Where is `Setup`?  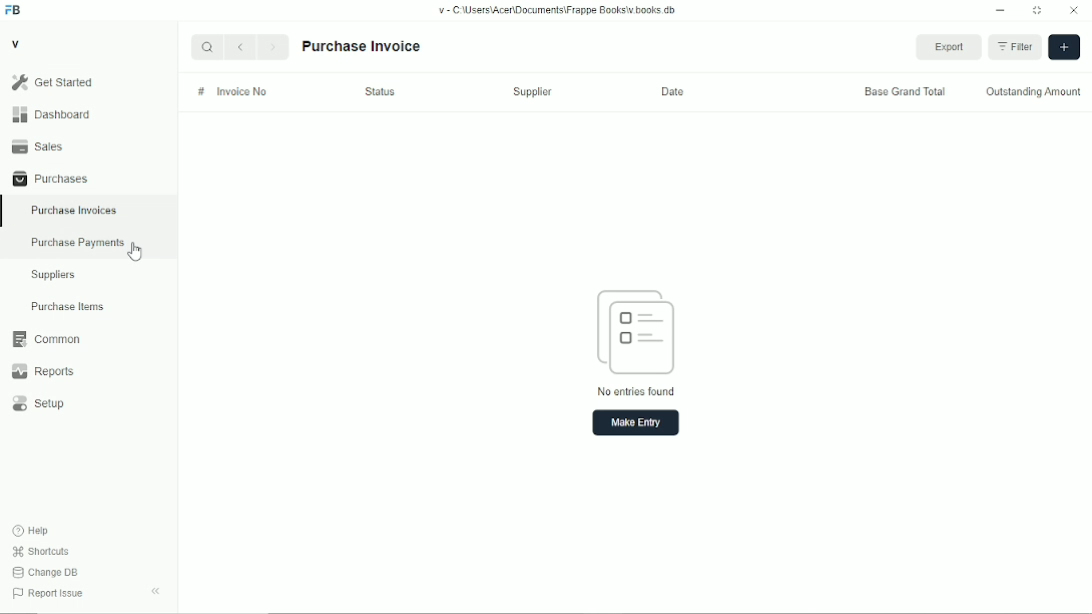
Setup is located at coordinates (89, 403).